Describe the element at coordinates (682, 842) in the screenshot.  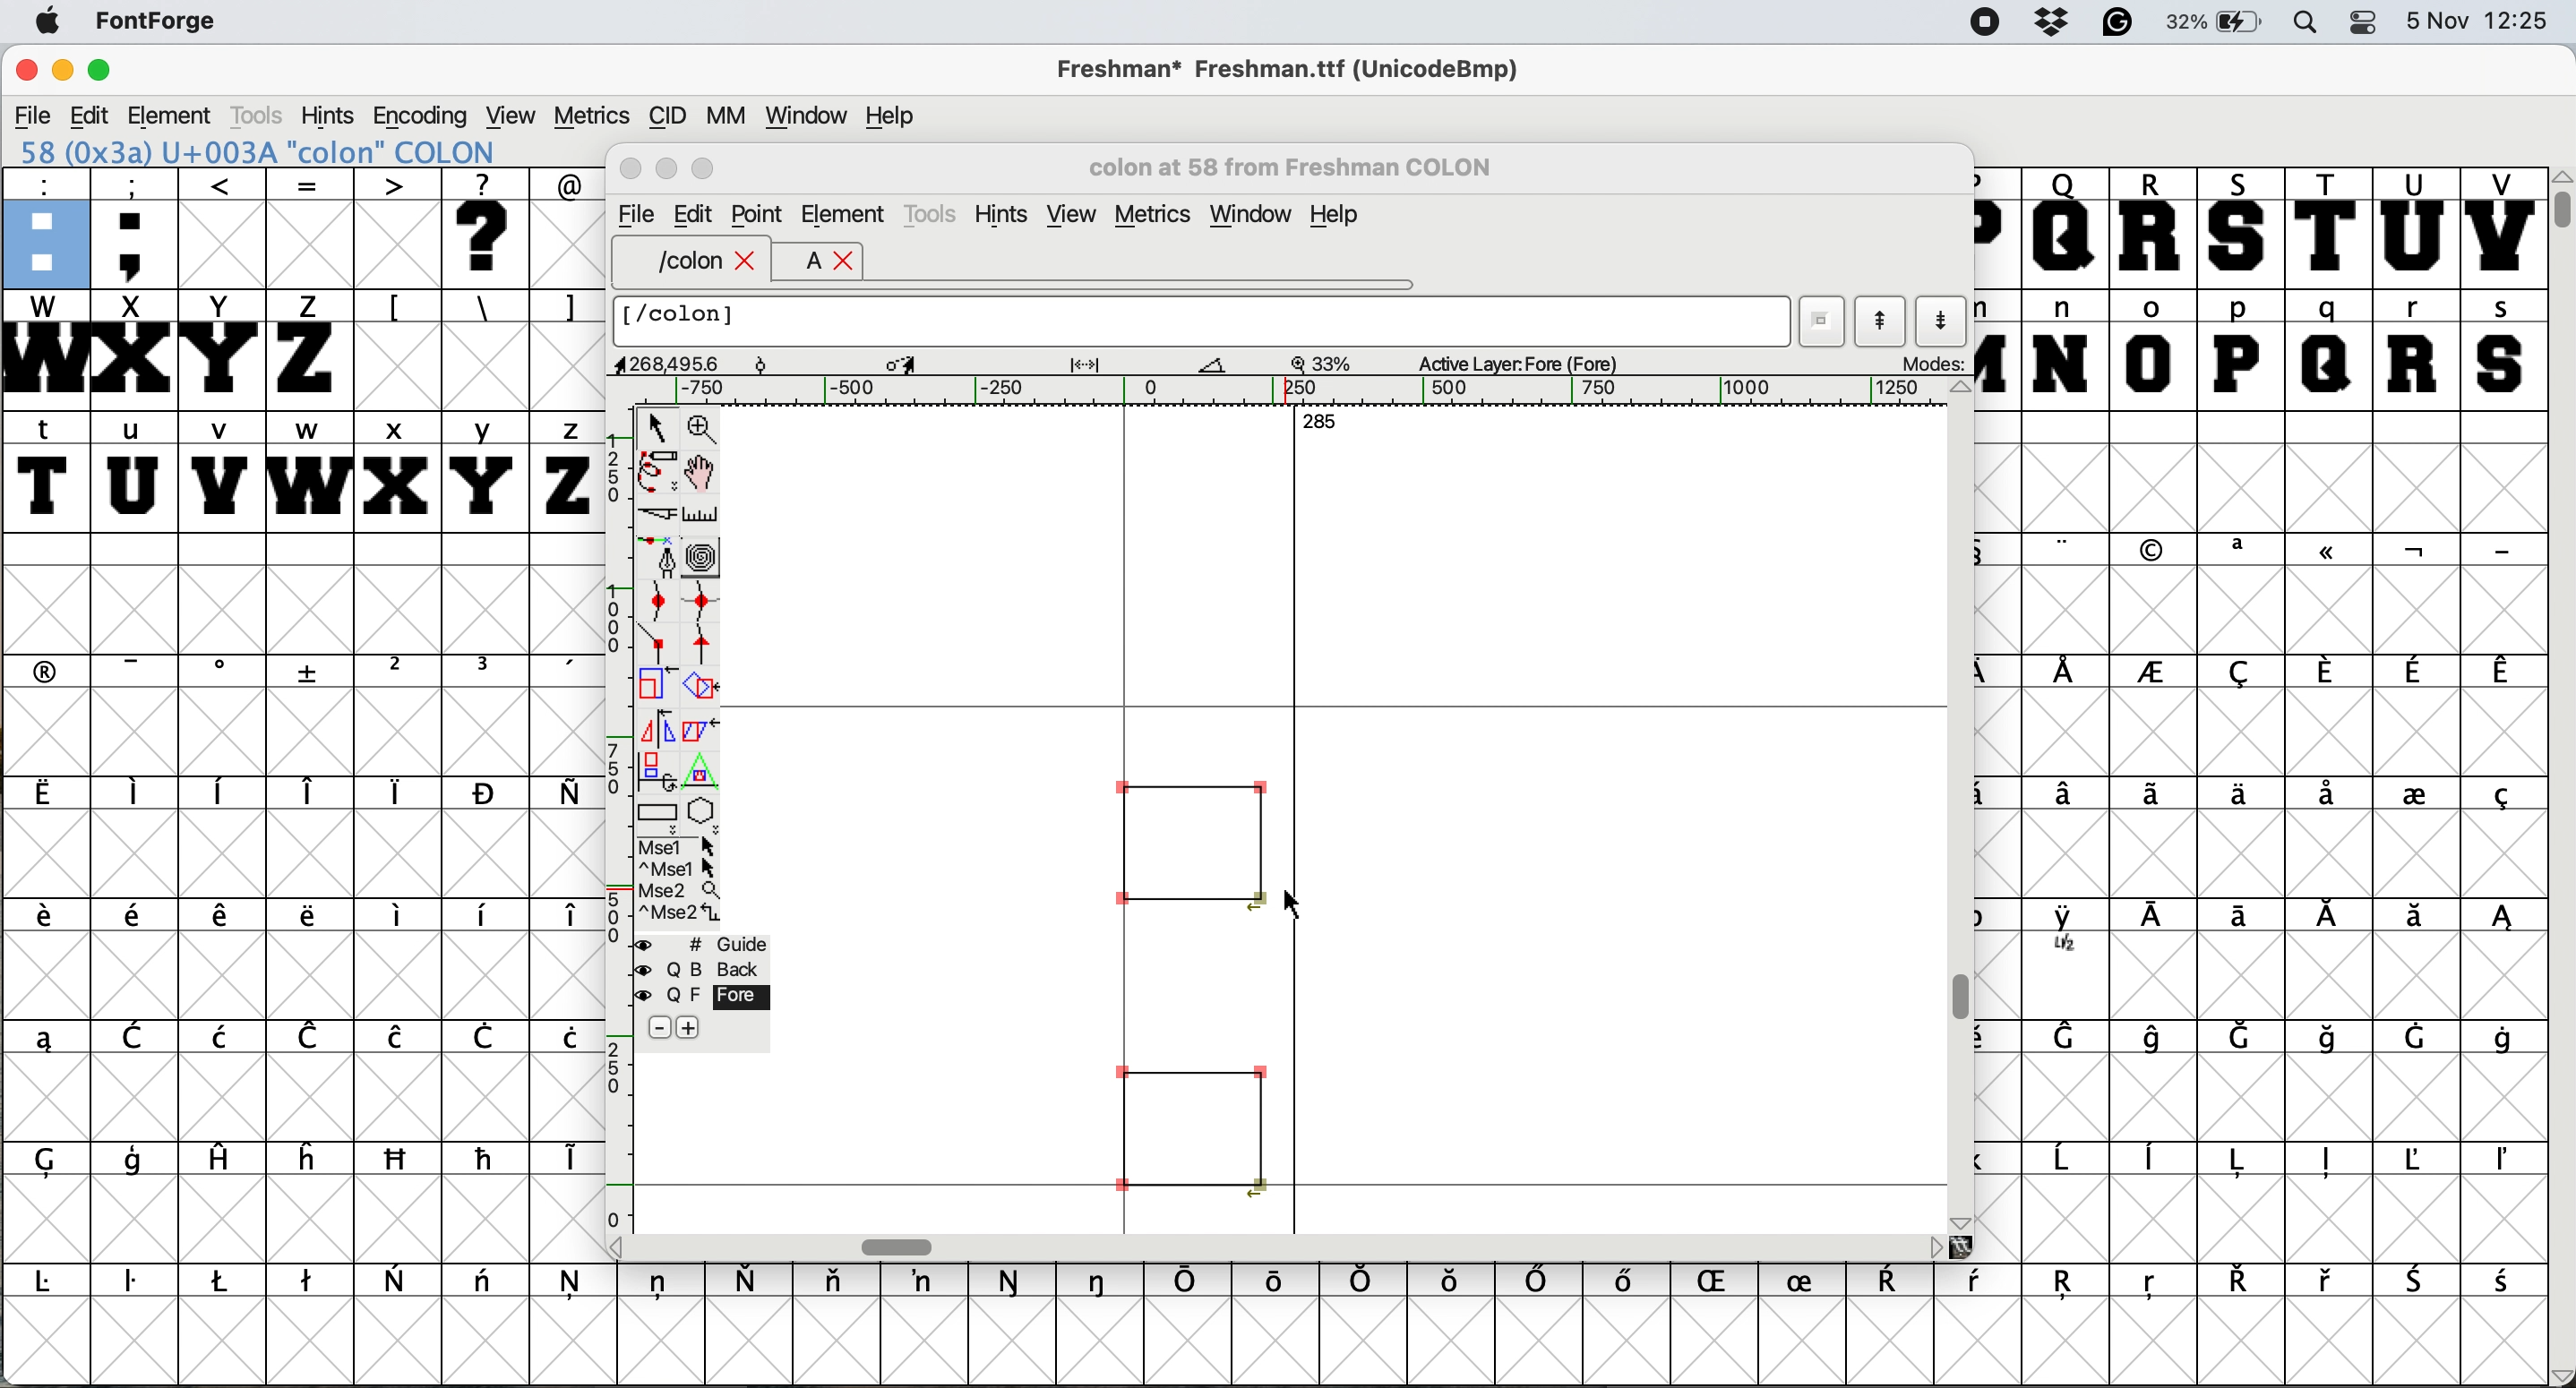
I see `Mse1` at that location.